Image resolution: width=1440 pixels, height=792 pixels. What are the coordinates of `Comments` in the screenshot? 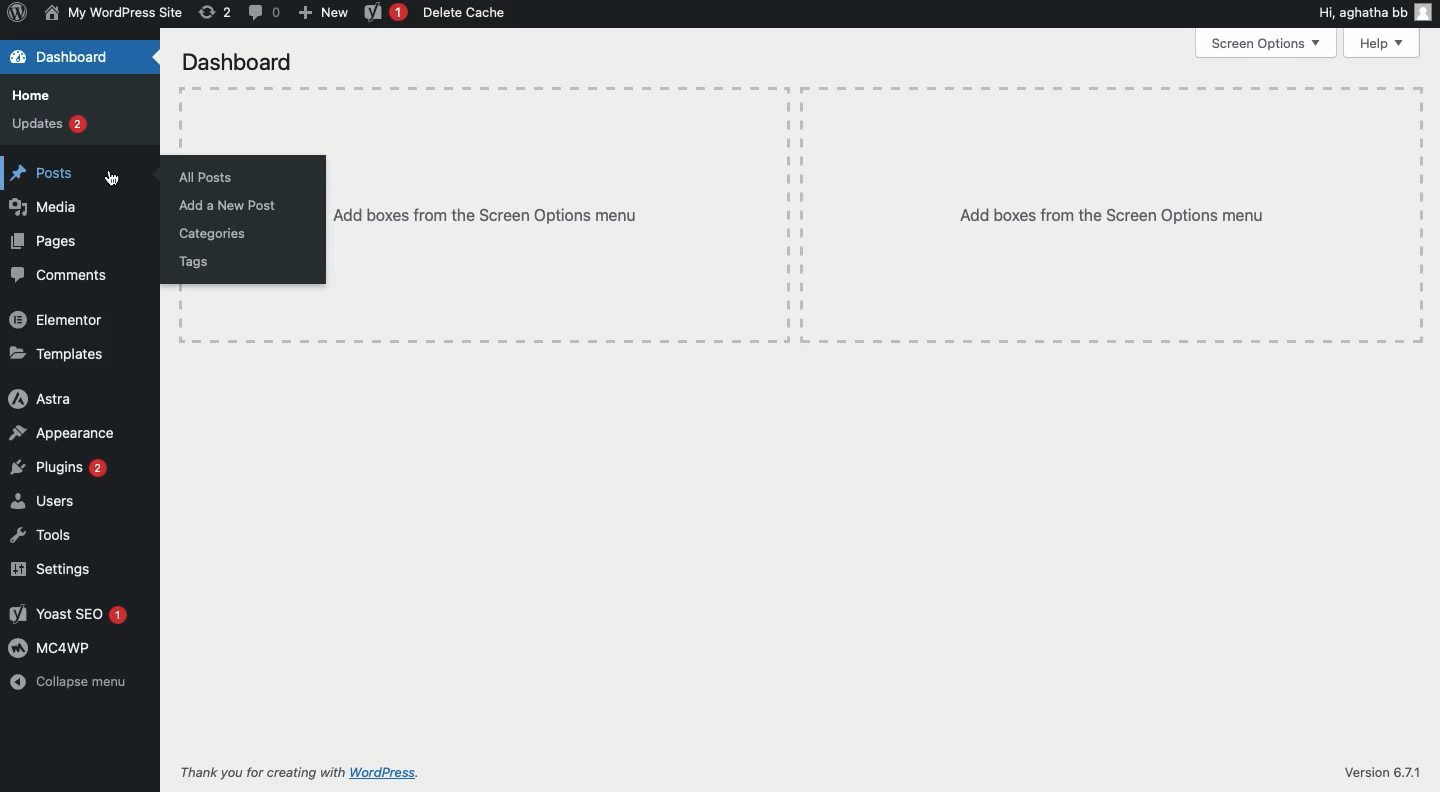 It's located at (64, 276).